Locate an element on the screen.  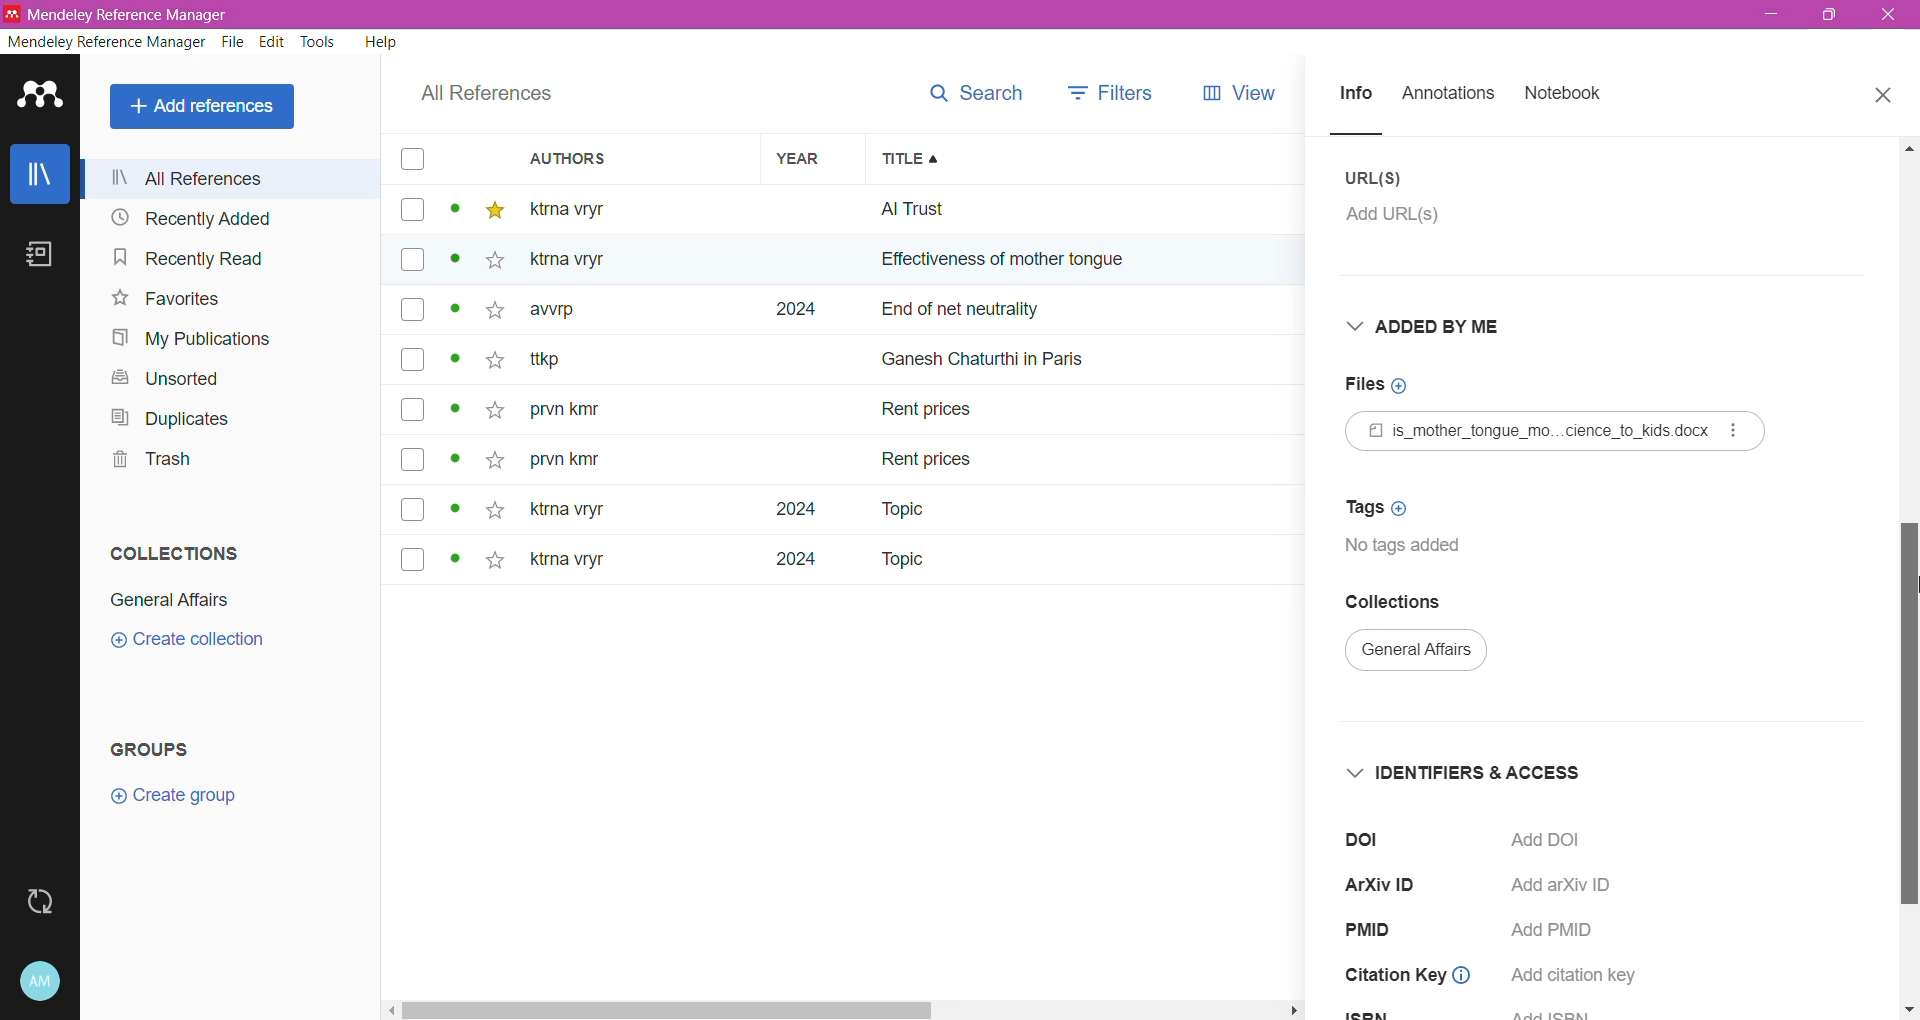
effectiveness of mother ton is located at coordinates (978, 264).